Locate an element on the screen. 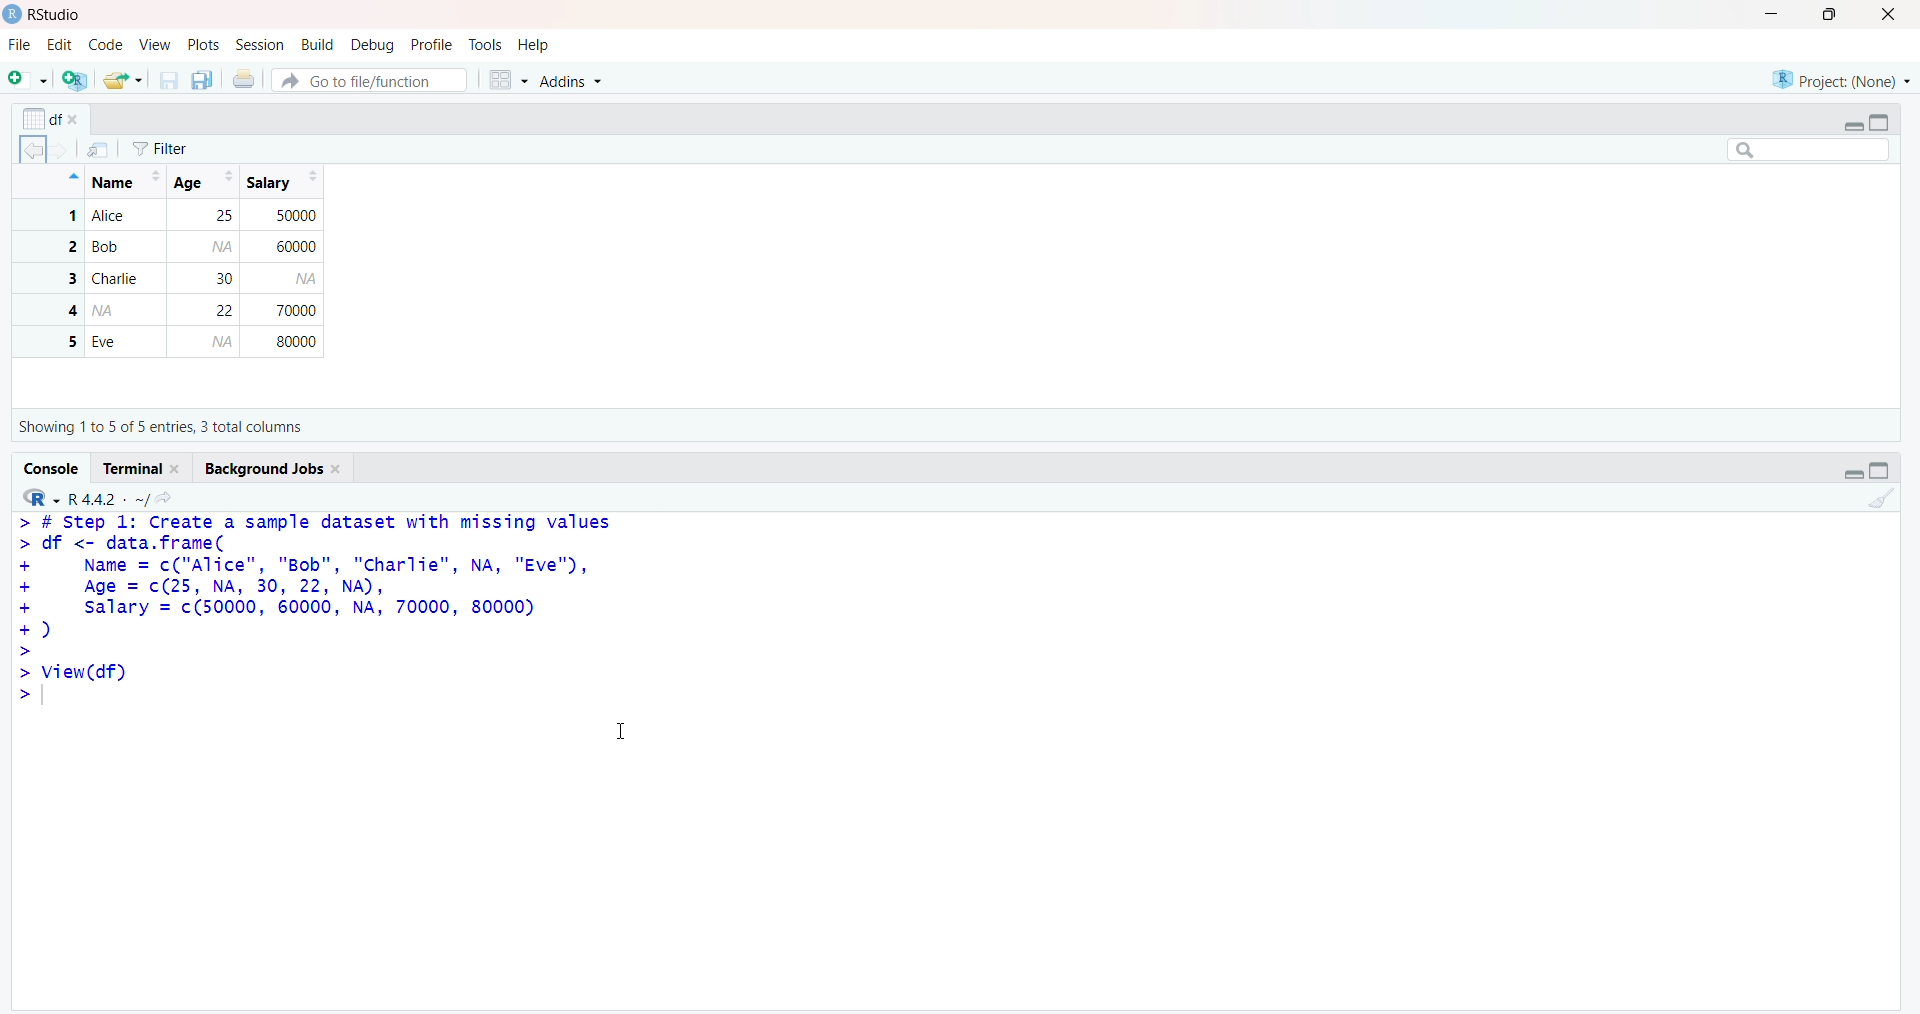  Profile is located at coordinates (433, 43).